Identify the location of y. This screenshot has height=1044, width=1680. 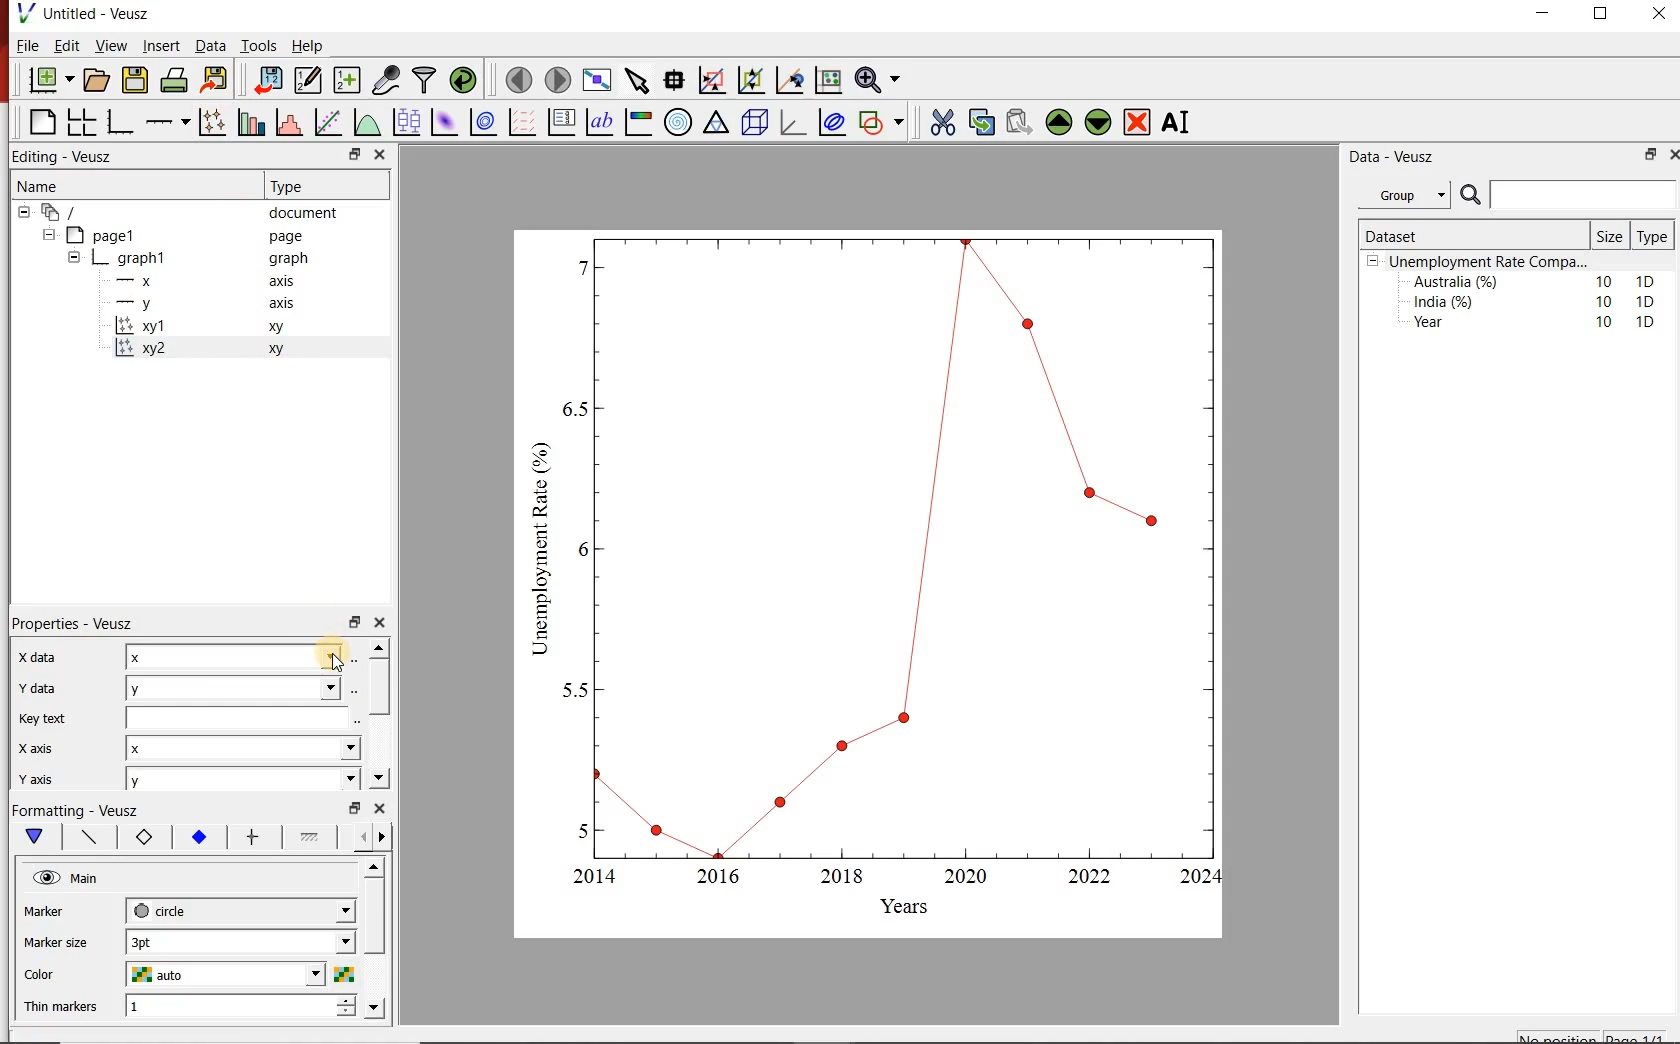
(238, 780).